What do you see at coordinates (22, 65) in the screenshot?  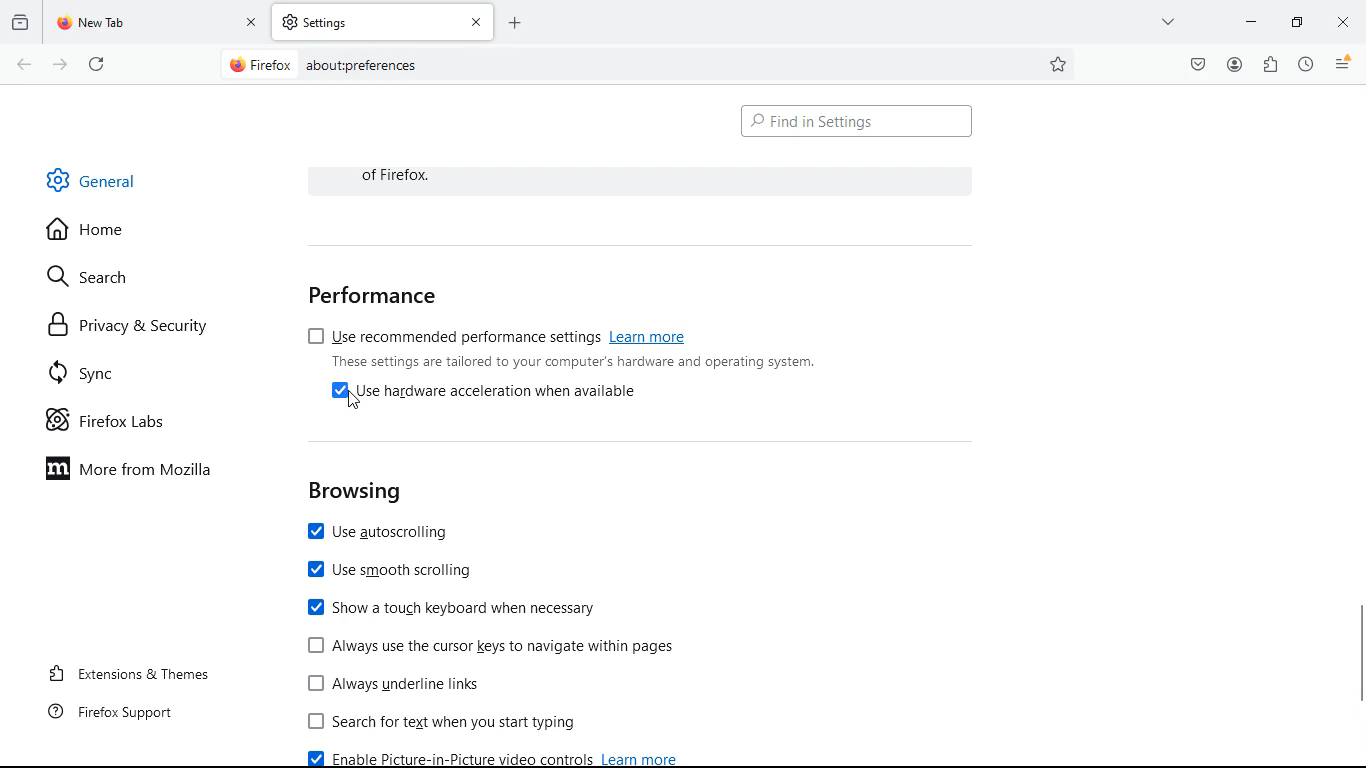 I see `back` at bounding box center [22, 65].